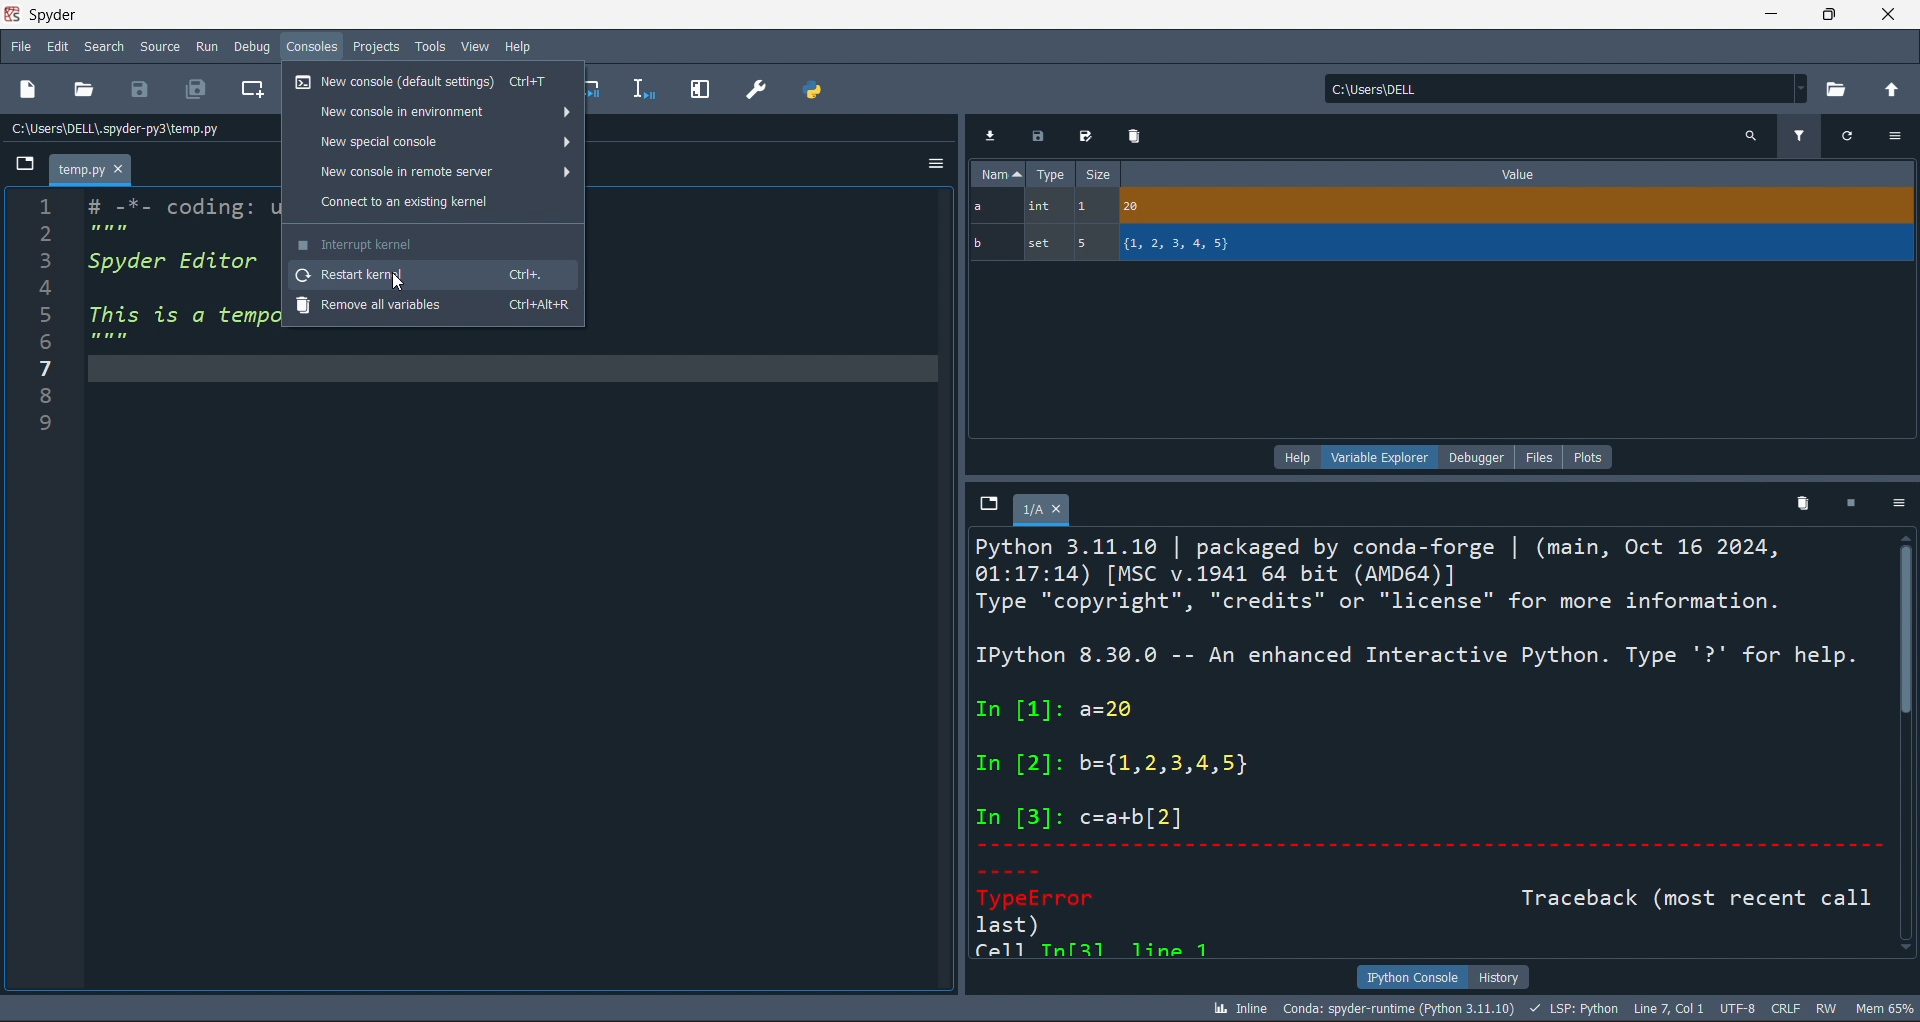 Image resolution: width=1920 pixels, height=1022 pixels. I want to click on more options, so click(1895, 134).